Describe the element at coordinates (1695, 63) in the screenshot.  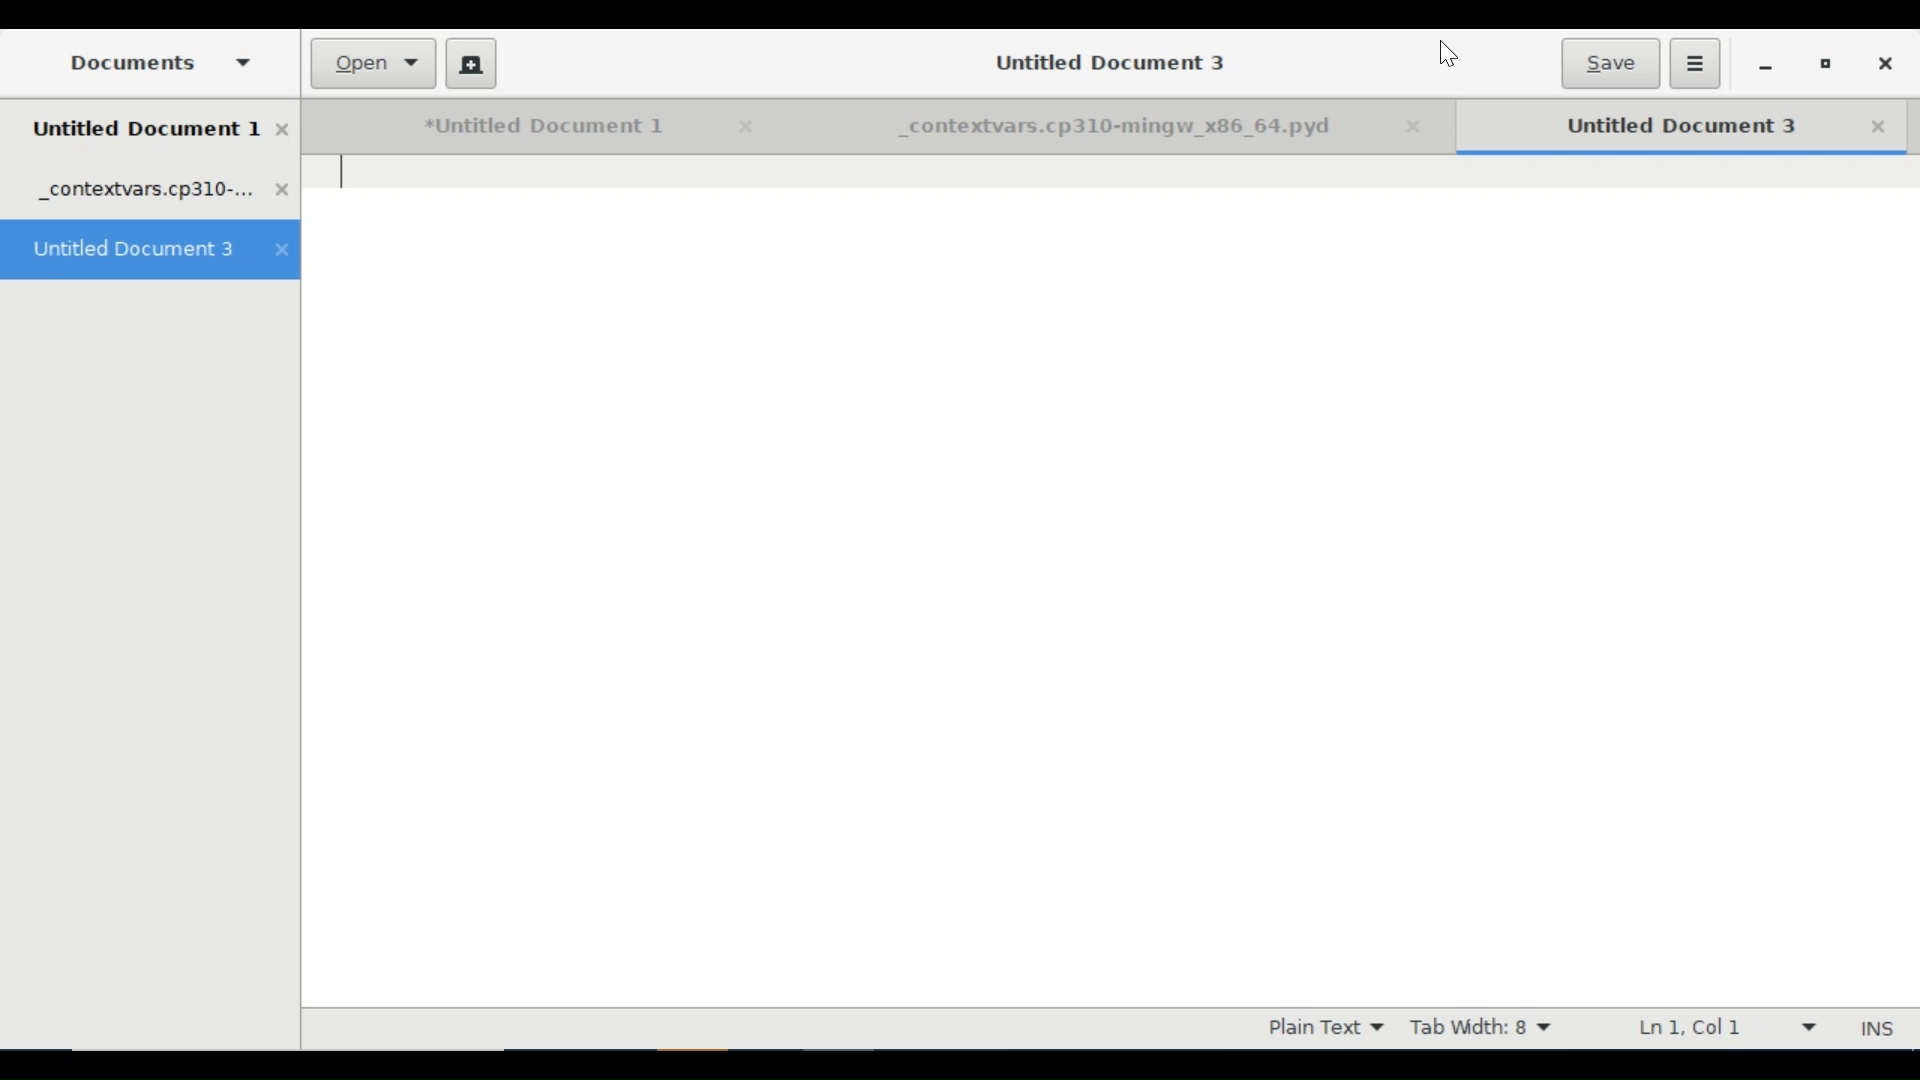
I see `Application menu` at that location.